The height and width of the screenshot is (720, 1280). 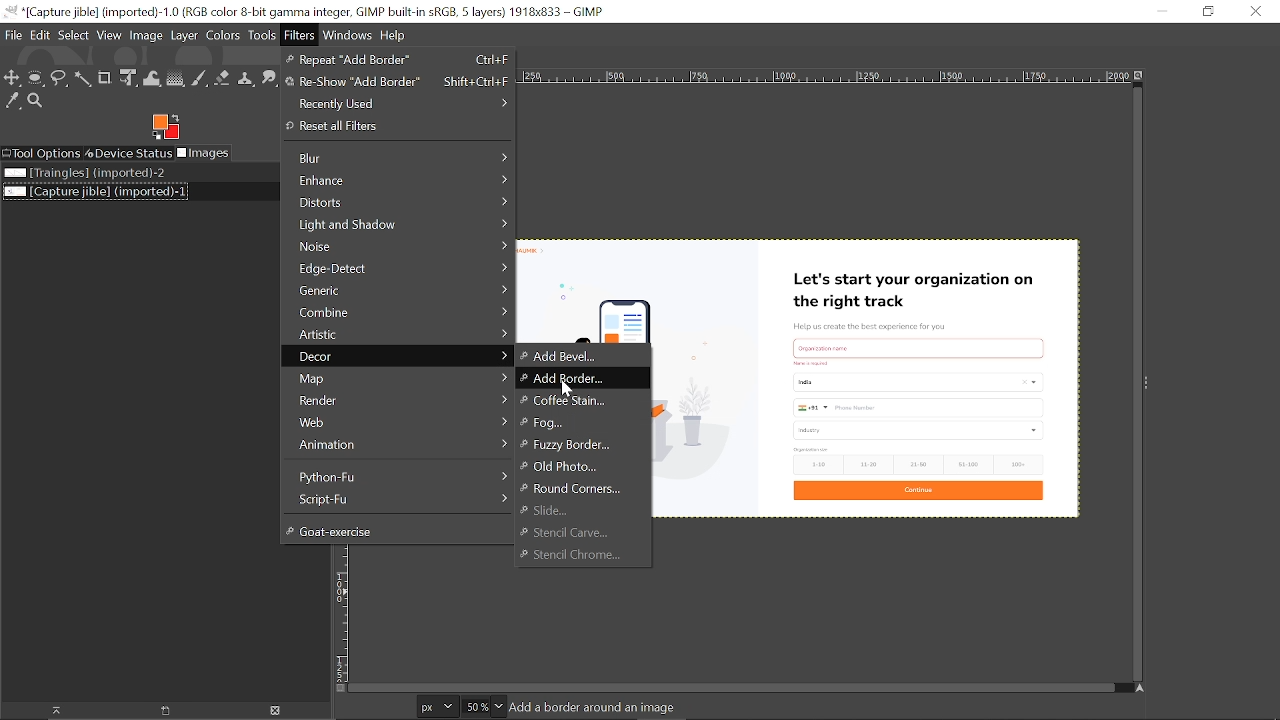 I want to click on Distorts, so click(x=401, y=202).